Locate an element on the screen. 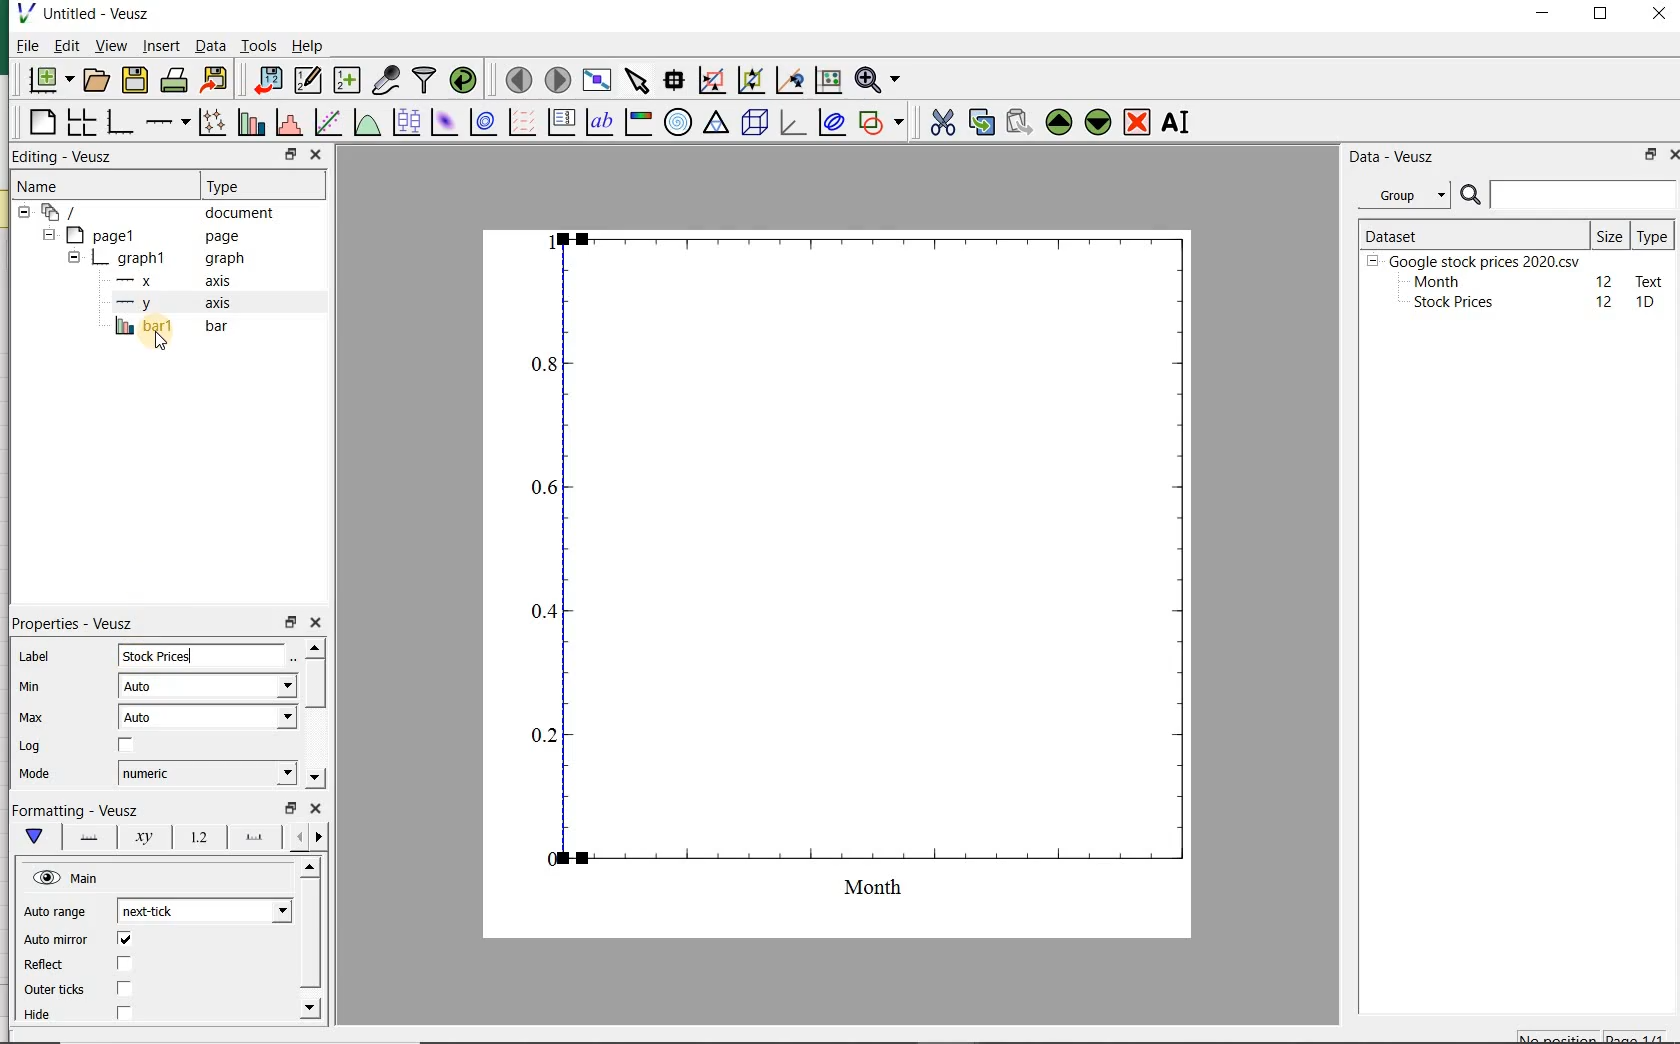 Image resolution: width=1680 pixels, height=1044 pixels. close is located at coordinates (315, 810).